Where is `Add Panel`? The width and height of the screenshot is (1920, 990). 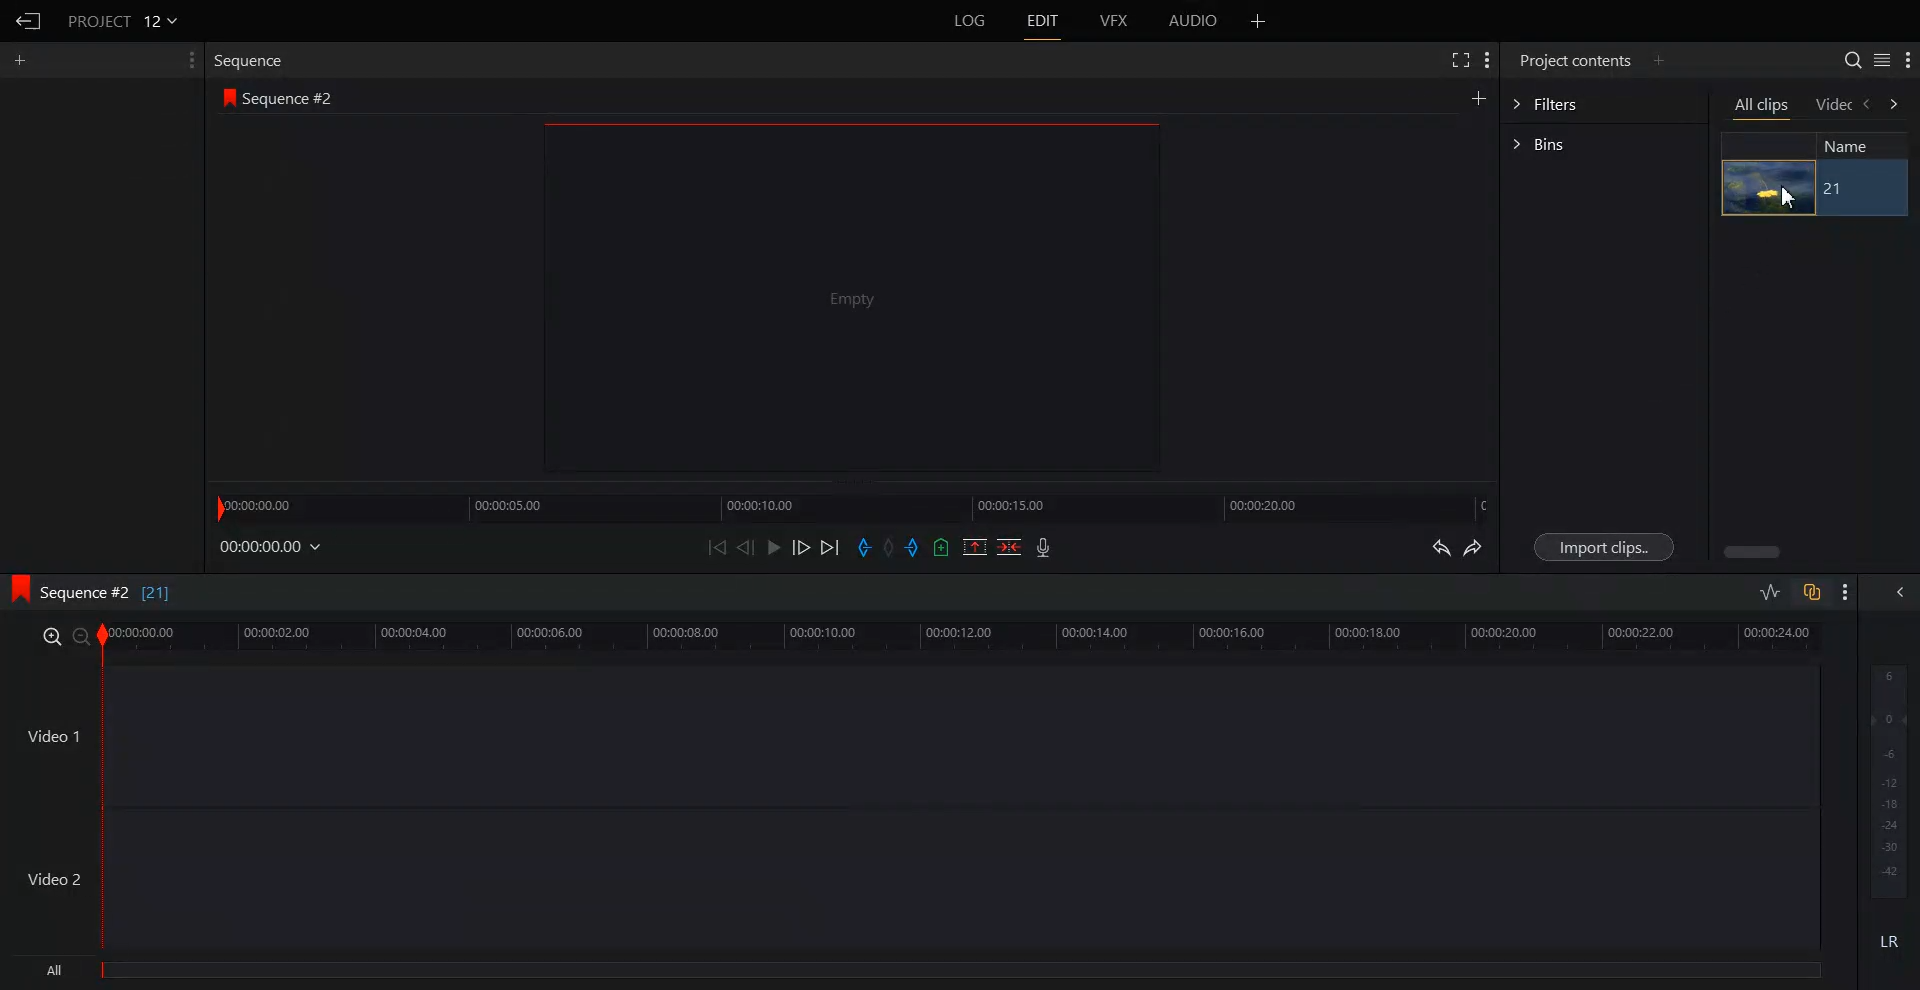 Add Panel is located at coordinates (1659, 59).